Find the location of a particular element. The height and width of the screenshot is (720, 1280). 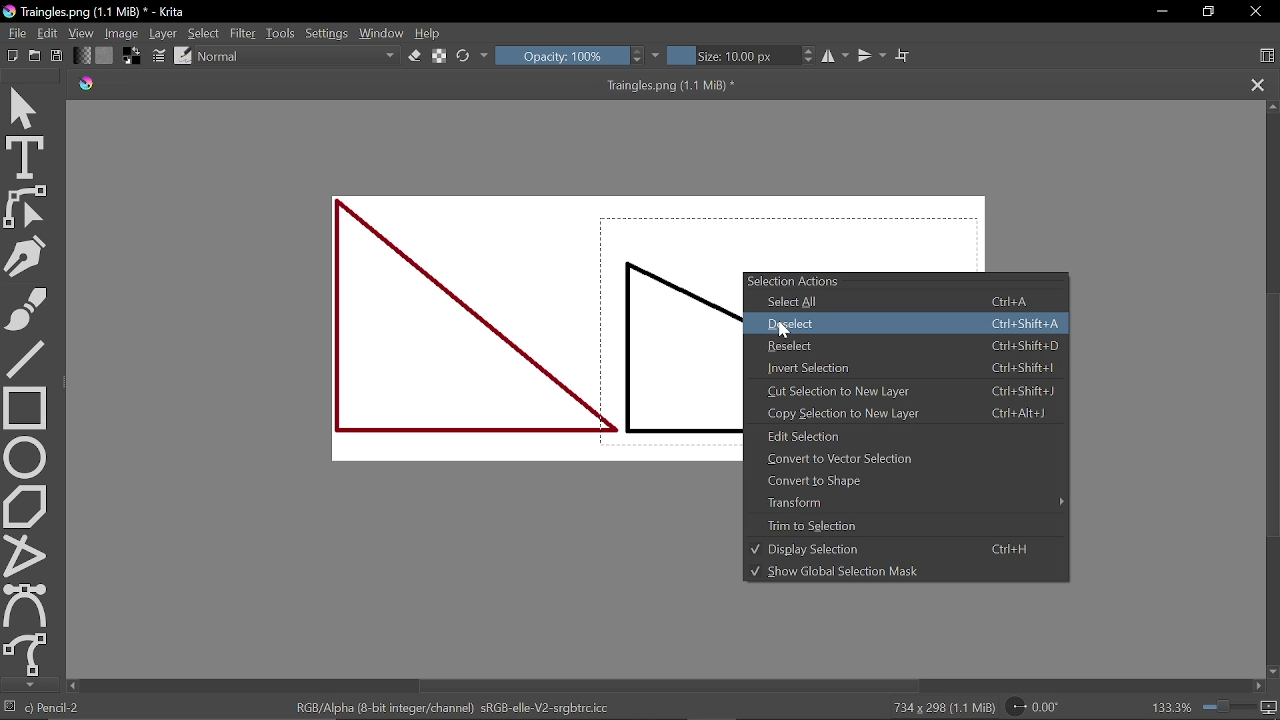

Convert to shape  is located at coordinates (903, 481).